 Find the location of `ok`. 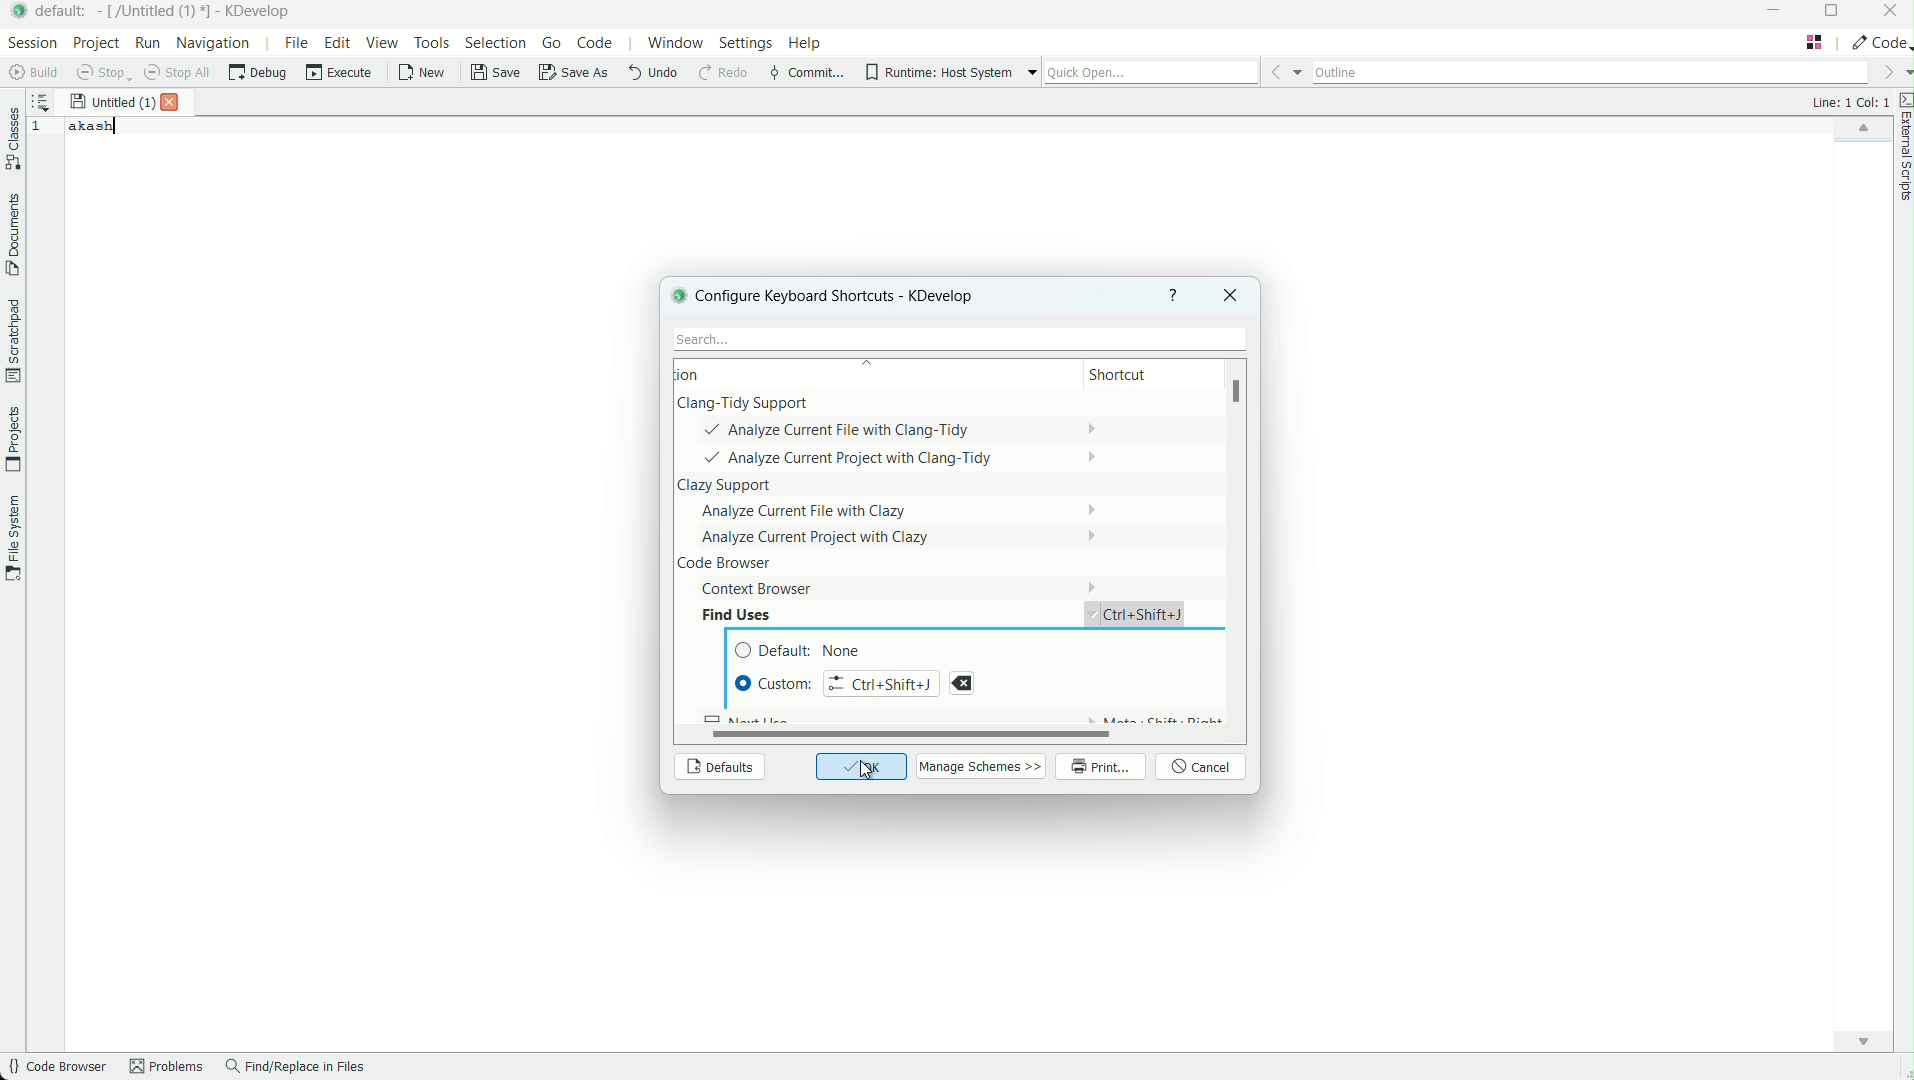

ok is located at coordinates (862, 767).